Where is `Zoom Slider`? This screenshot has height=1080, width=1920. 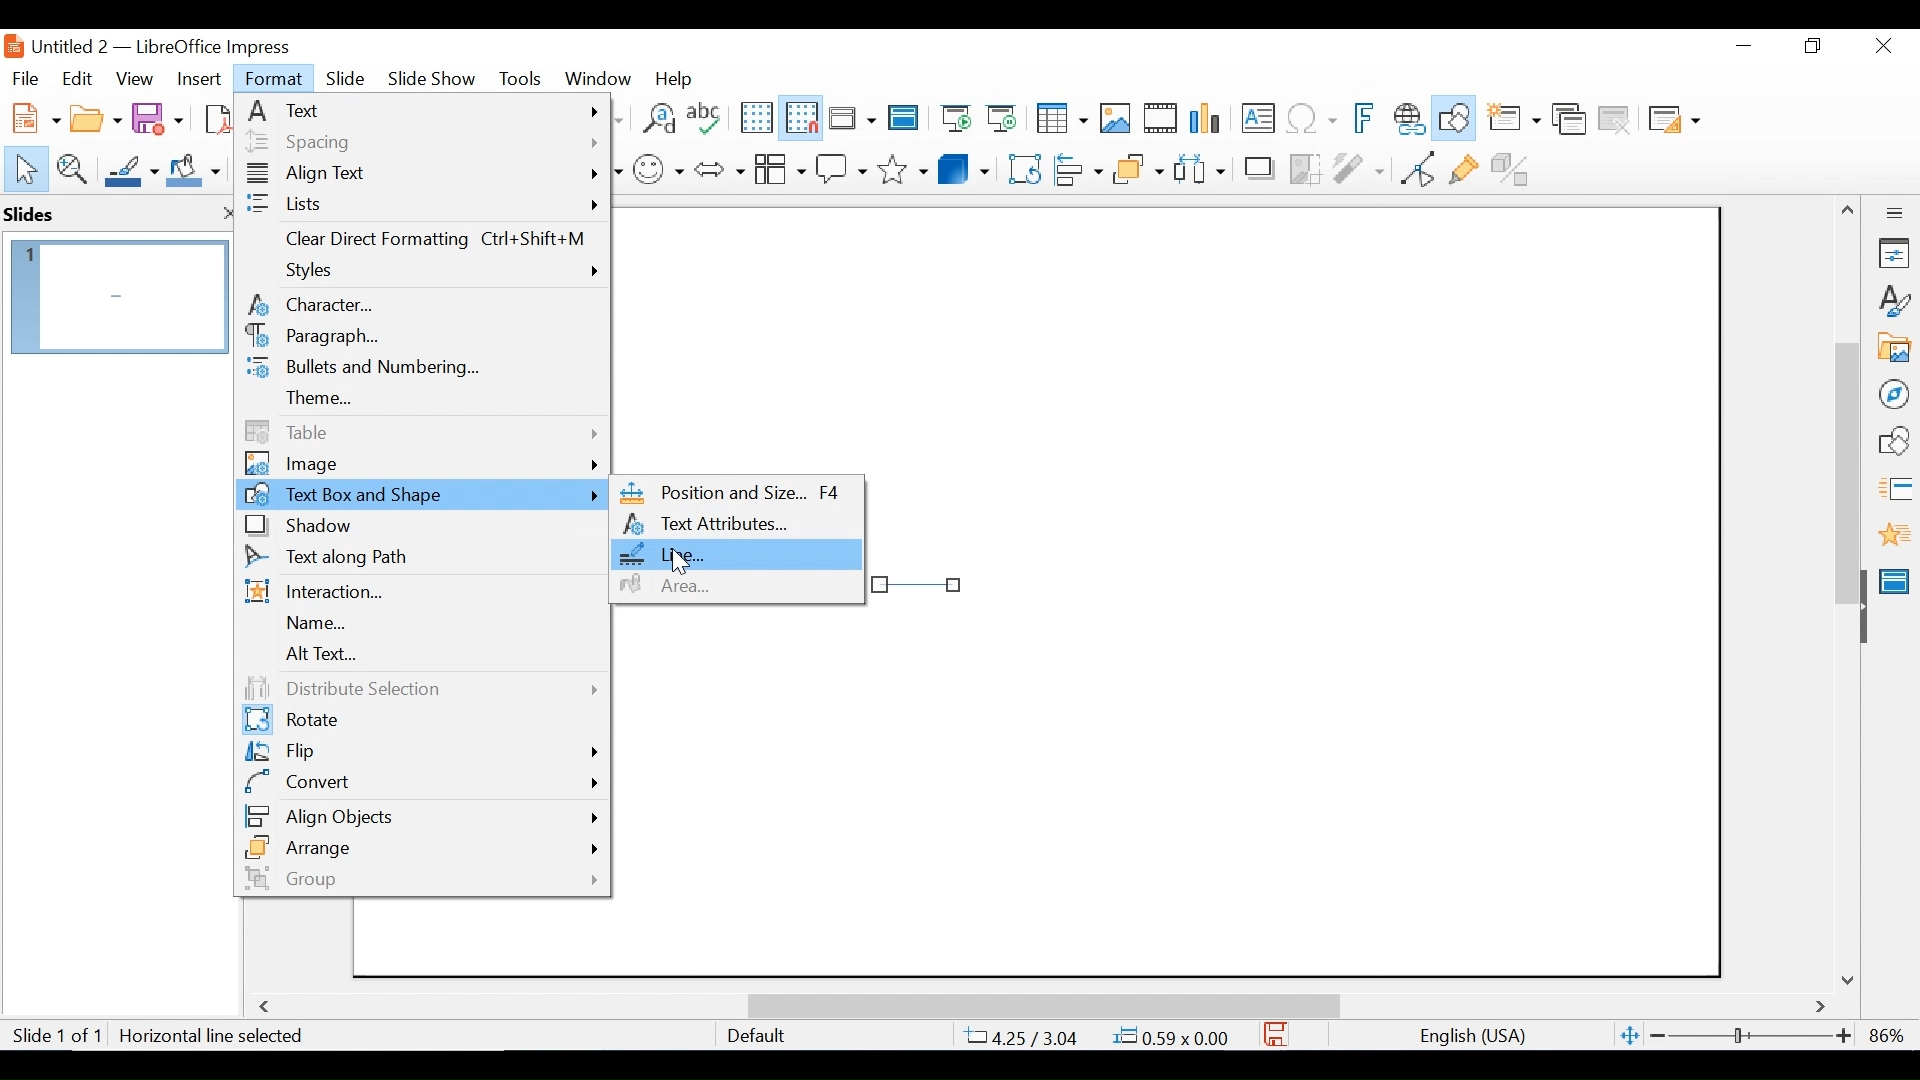 Zoom Slider is located at coordinates (1749, 1037).